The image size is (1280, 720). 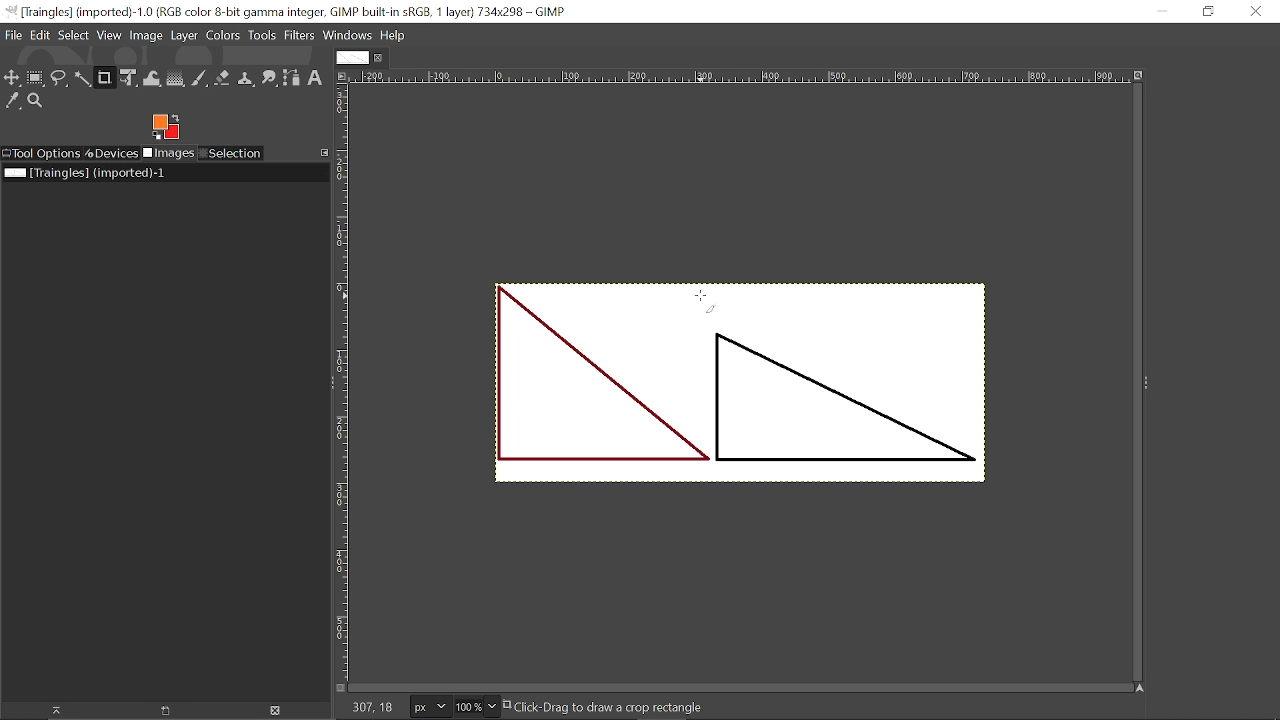 I want to click on Selection tool, so click(x=231, y=153).